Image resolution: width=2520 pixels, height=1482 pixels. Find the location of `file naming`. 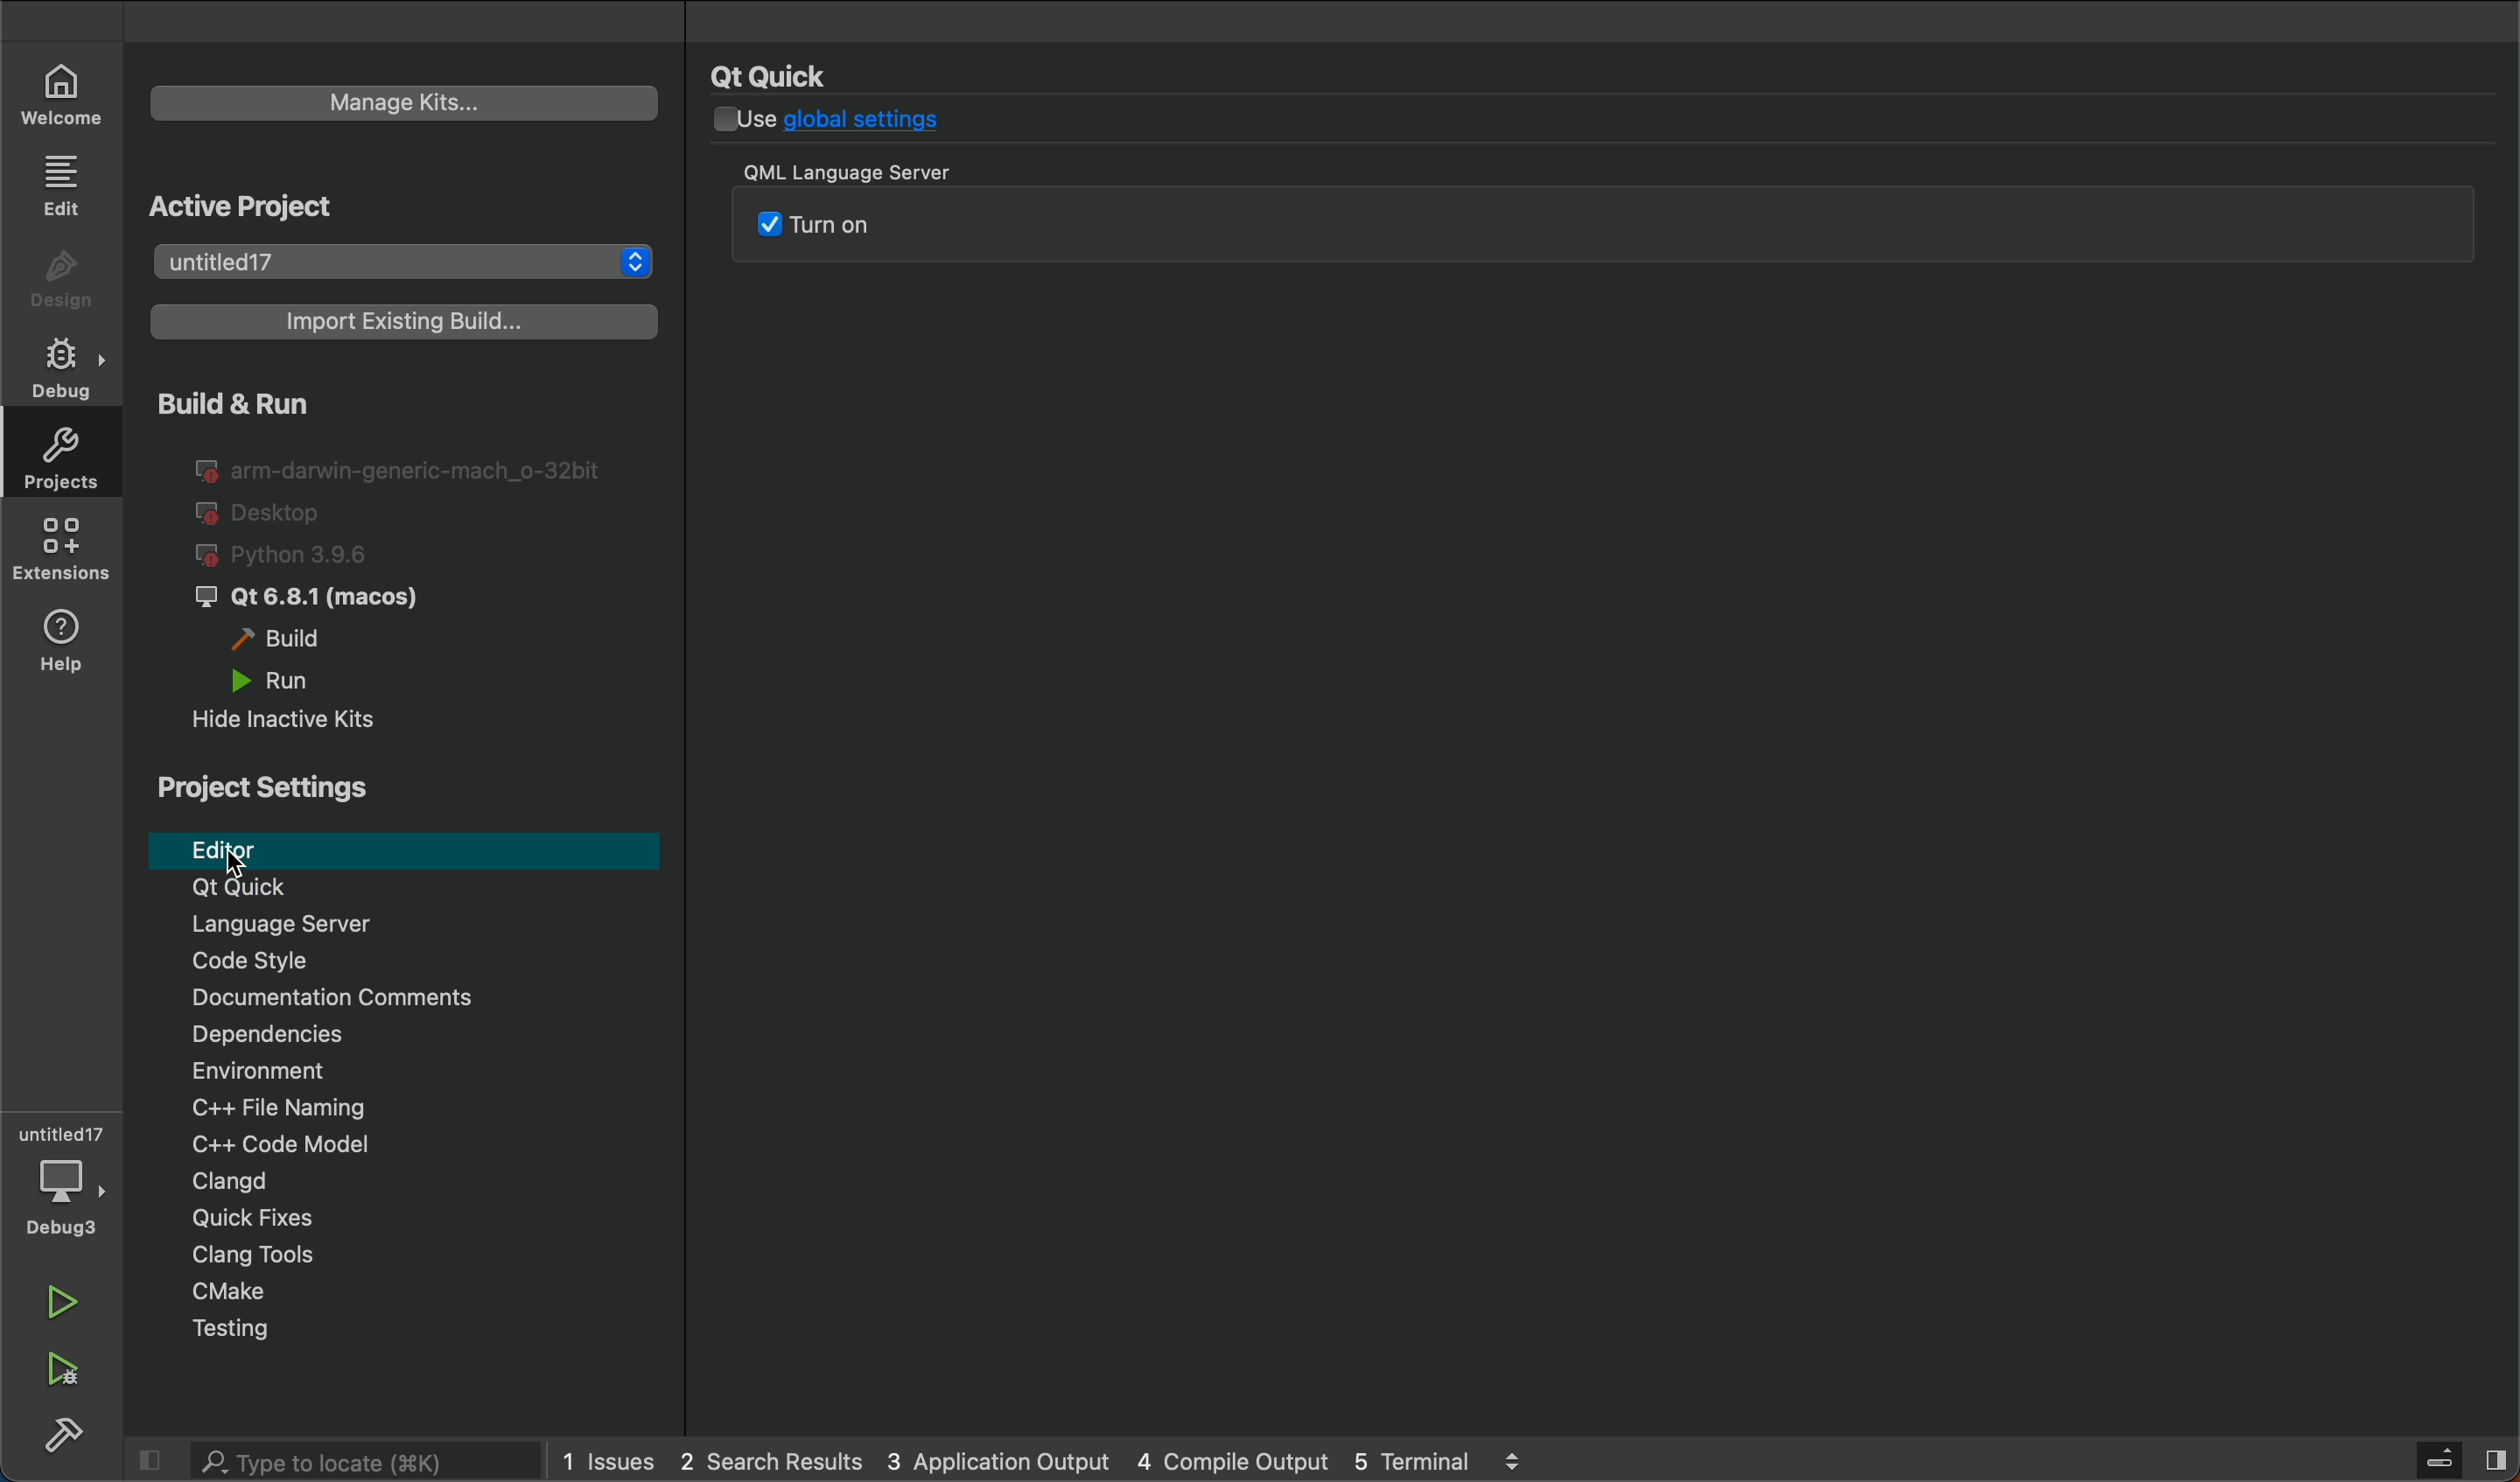

file naming is located at coordinates (431, 1109).